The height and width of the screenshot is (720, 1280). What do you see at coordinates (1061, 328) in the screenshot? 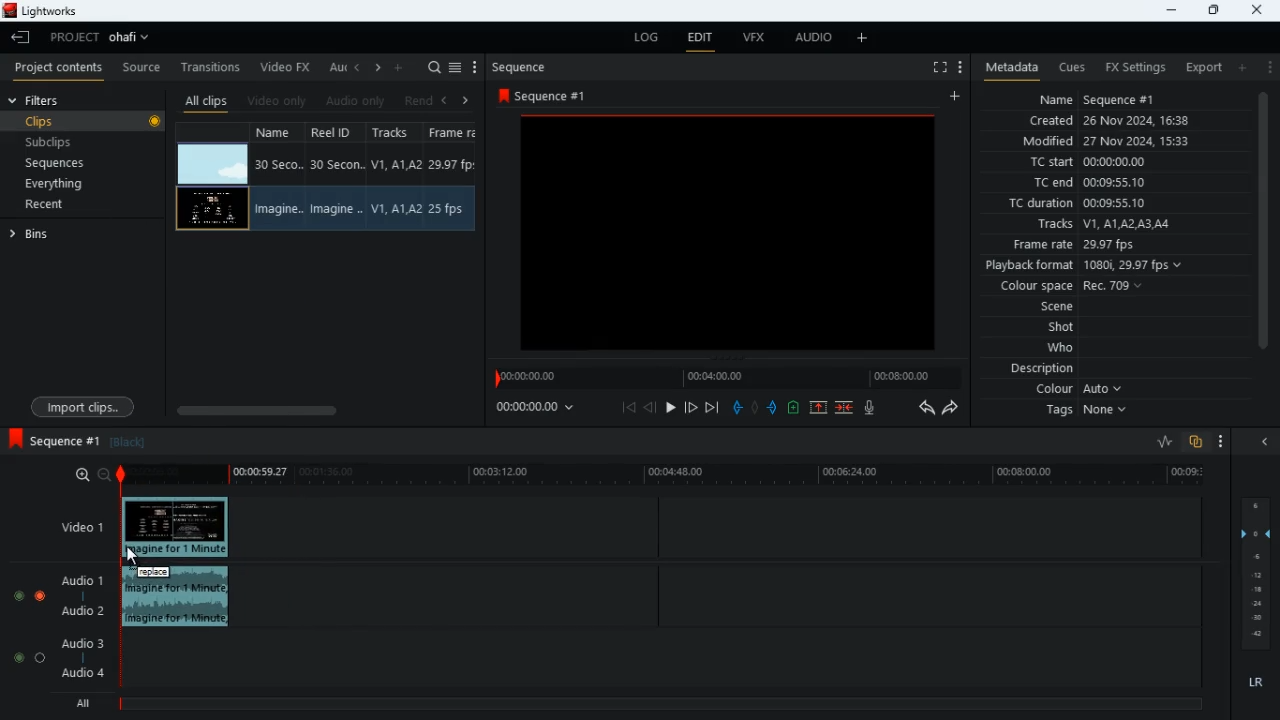
I see `shot` at bounding box center [1061, 328].